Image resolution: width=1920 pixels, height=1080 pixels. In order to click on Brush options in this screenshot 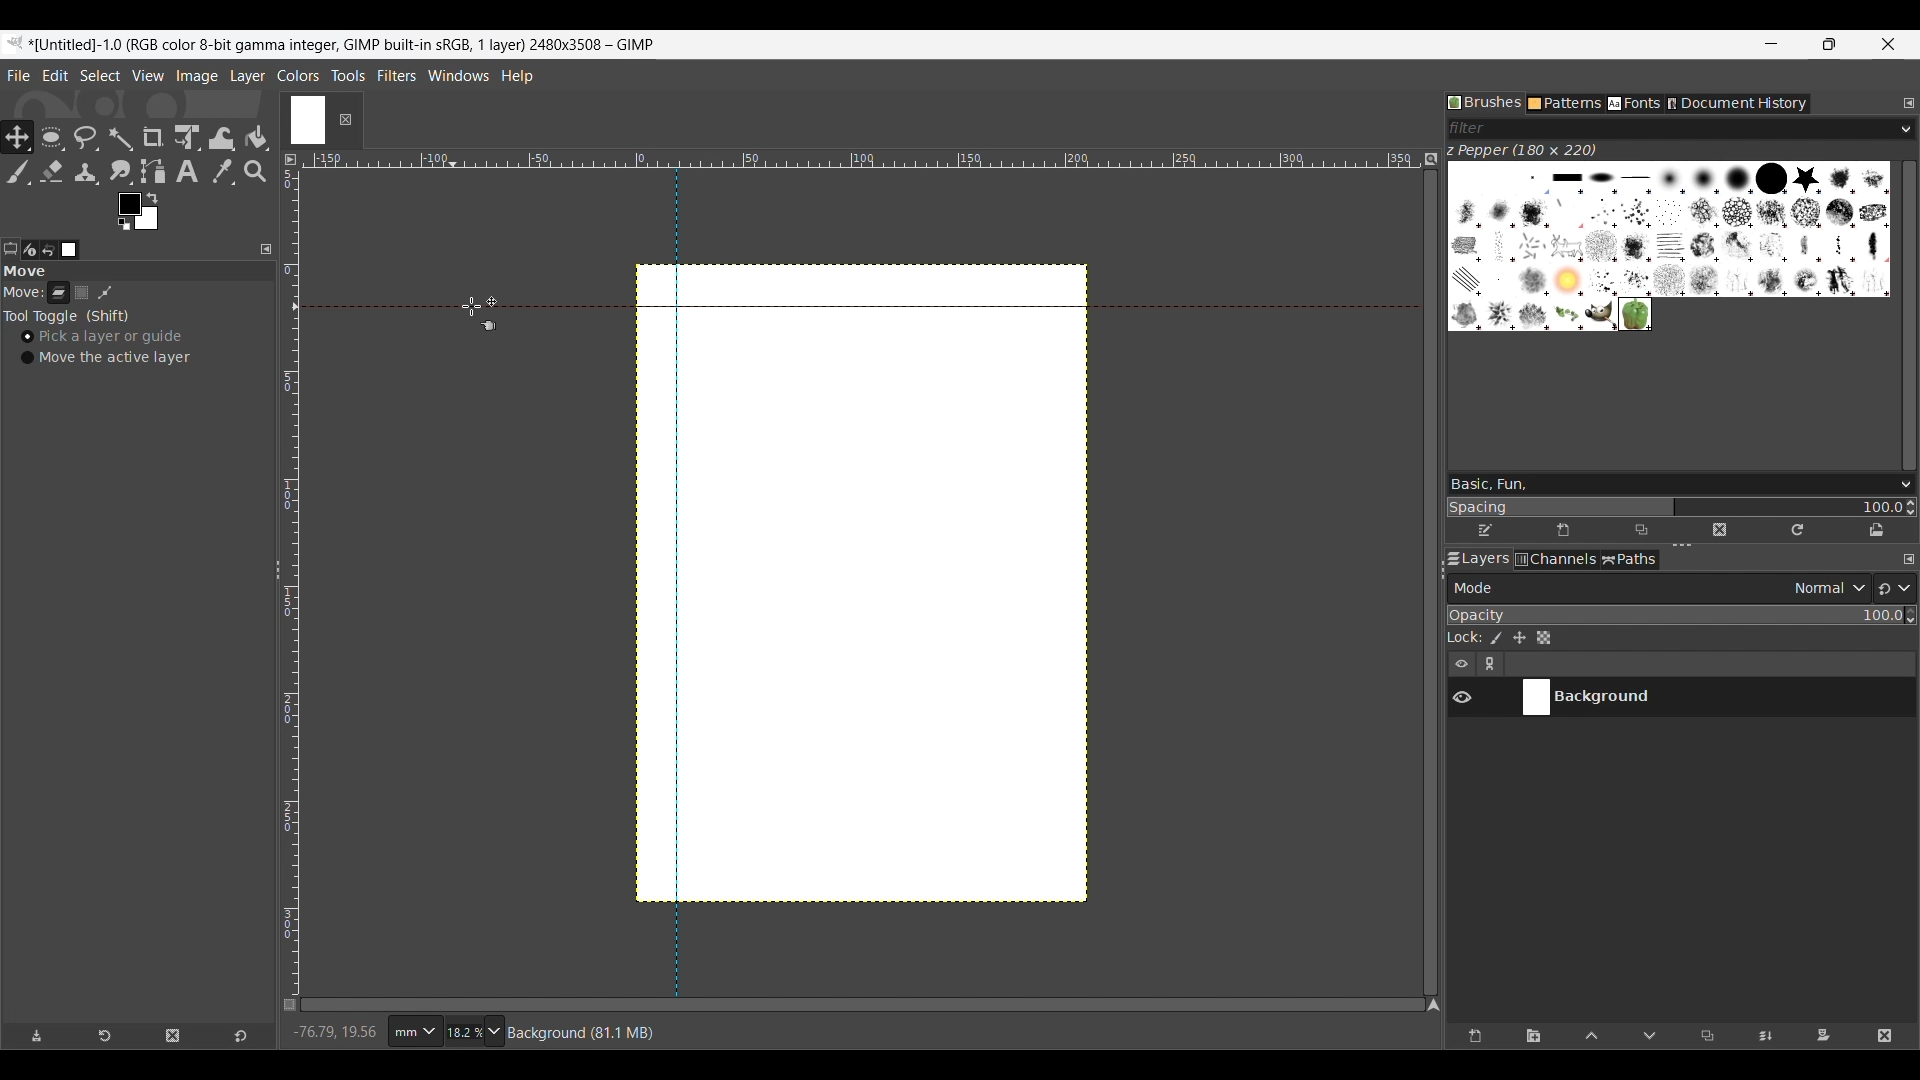, I will do `click(1902, 486)`.